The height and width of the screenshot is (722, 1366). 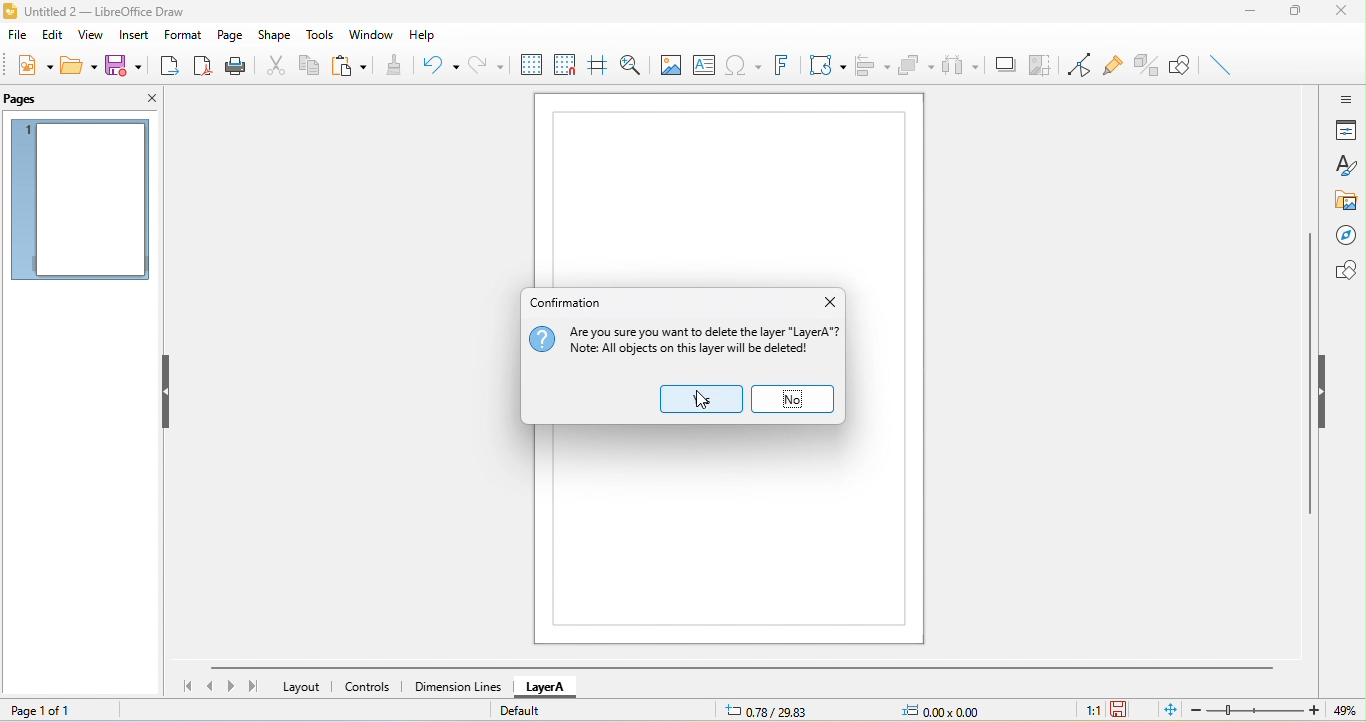 I want to click on paste, so click(x=349, y=67).